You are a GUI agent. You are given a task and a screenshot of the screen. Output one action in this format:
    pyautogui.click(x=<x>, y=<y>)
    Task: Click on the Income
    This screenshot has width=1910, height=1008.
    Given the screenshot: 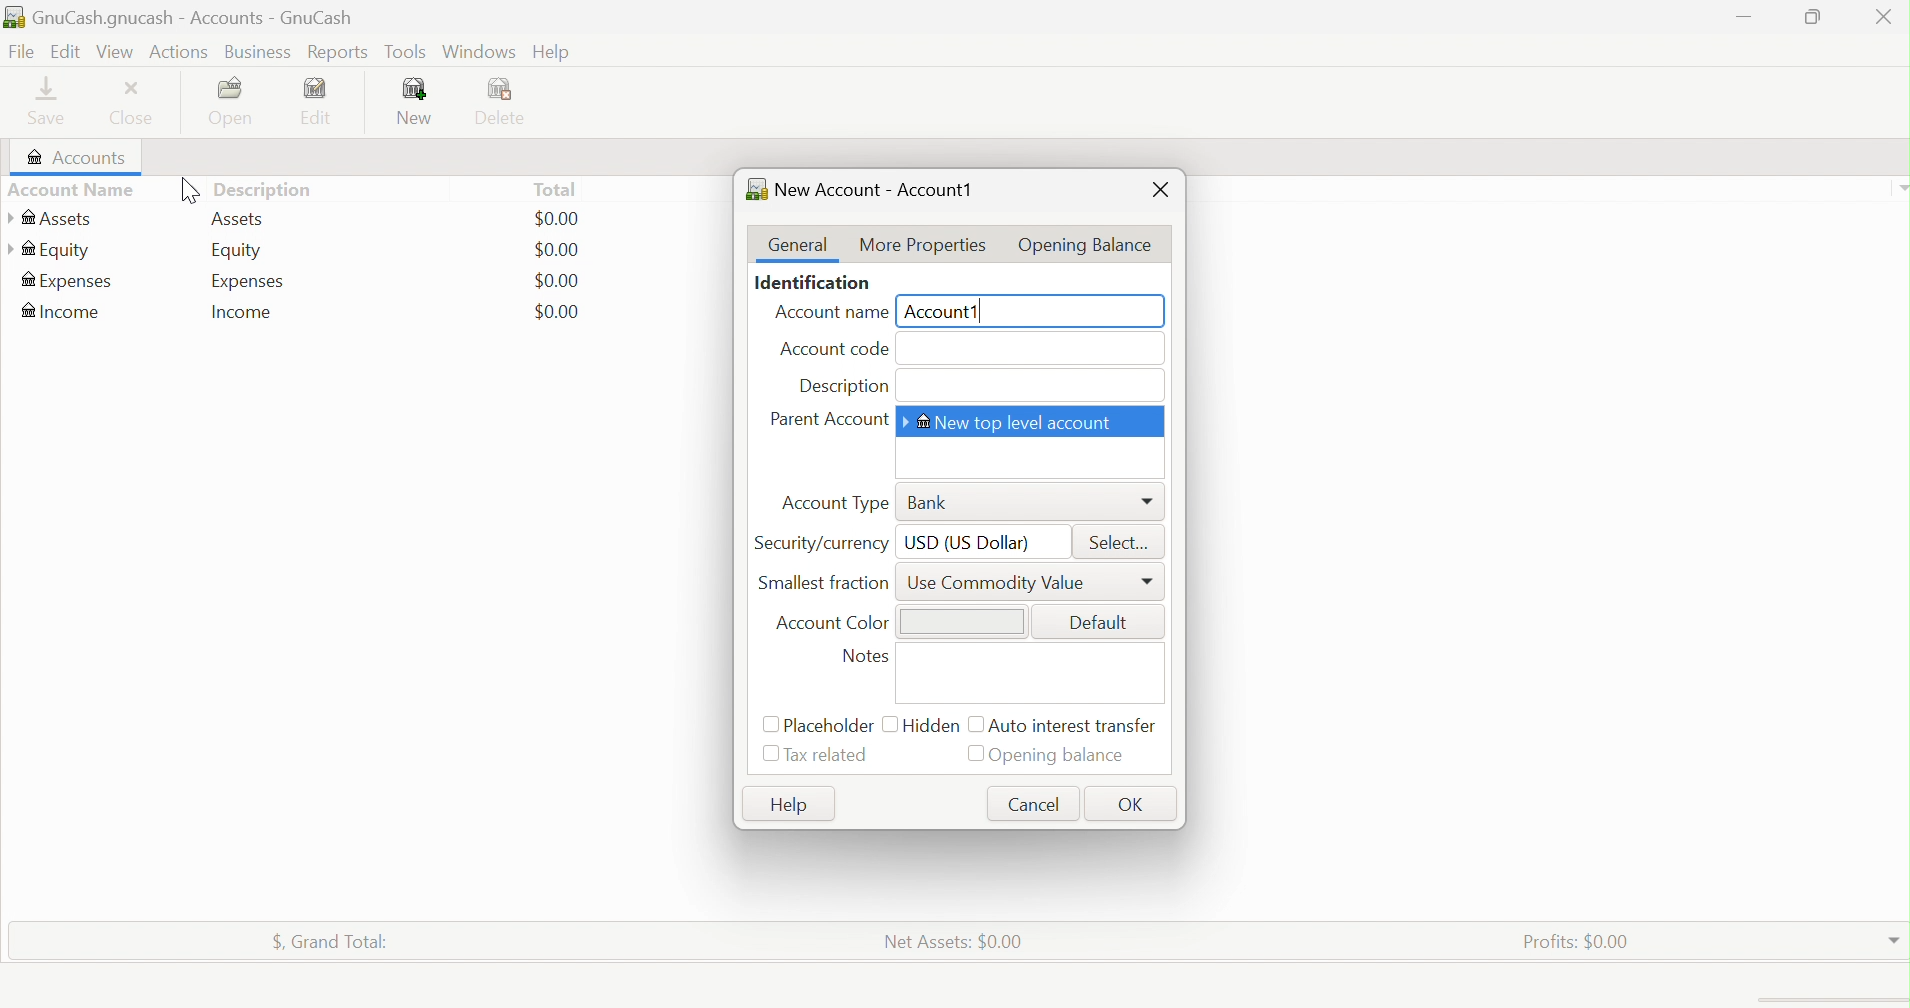 What is the action you would take?
    pyautogui.click(x=64, y=311)
    